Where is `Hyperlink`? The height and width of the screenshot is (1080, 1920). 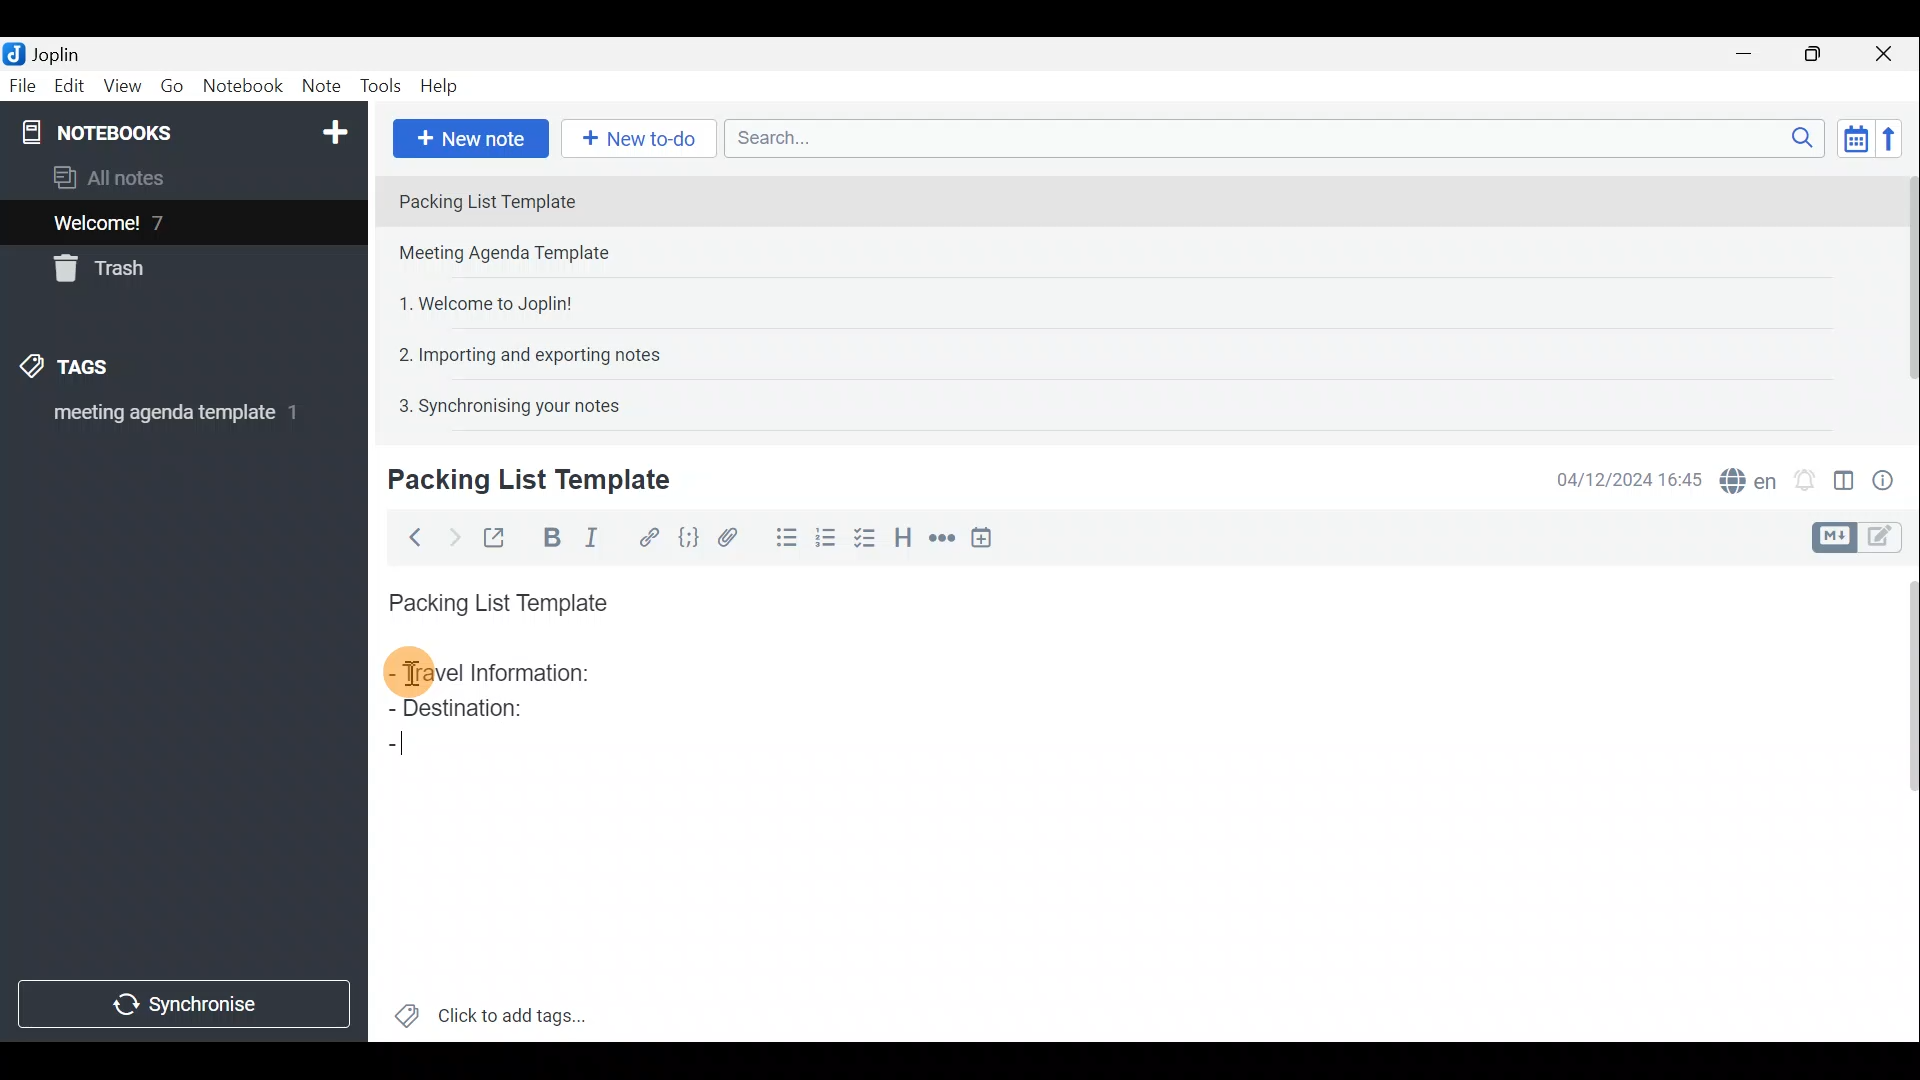 Hyperlink is located at coordinates (645, 535).